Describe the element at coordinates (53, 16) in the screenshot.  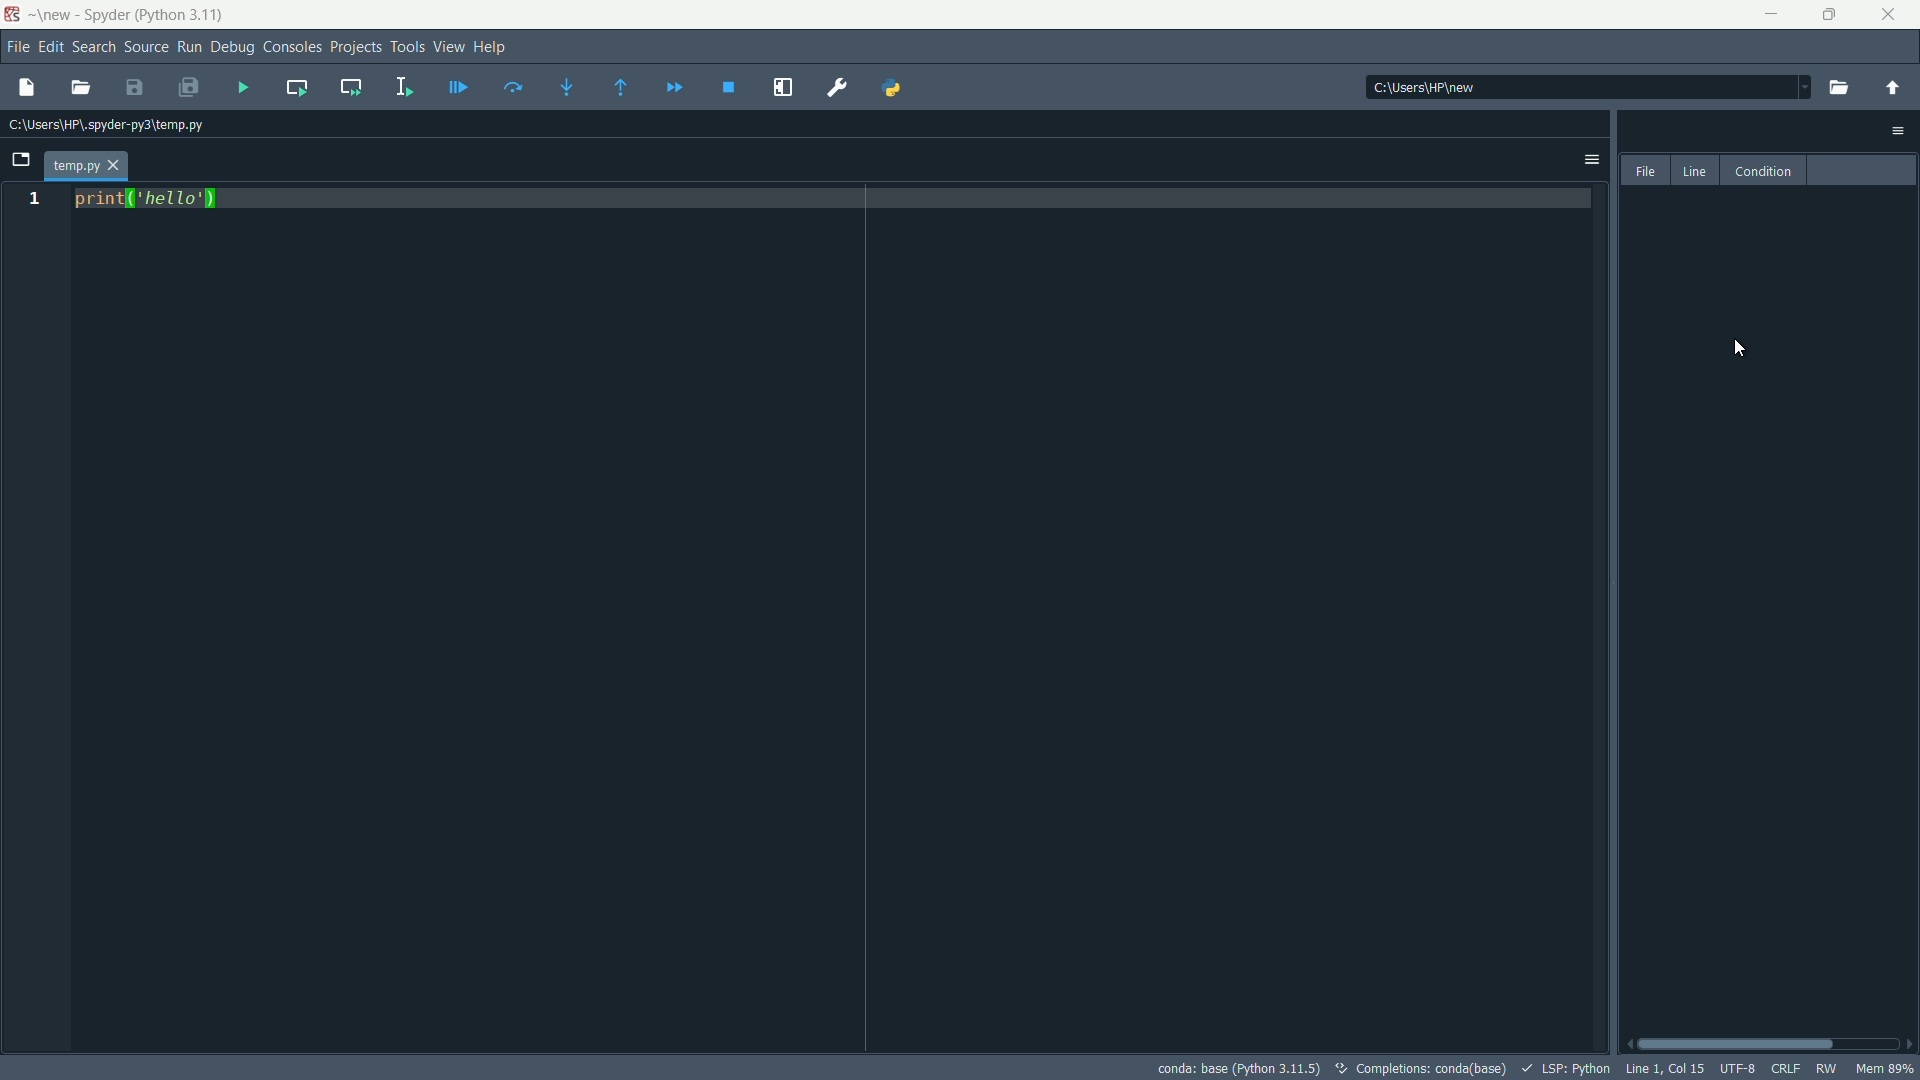
I see `new` at that location.